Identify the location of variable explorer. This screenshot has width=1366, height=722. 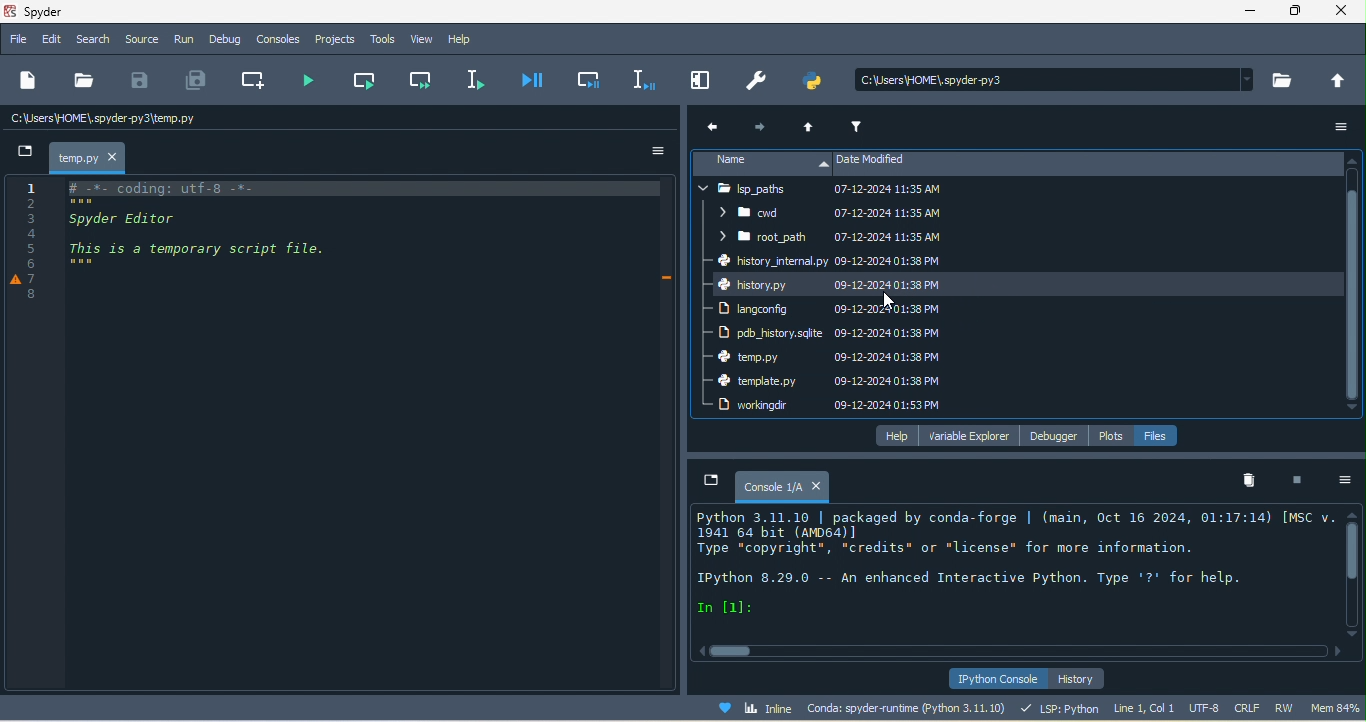
(975, 434).